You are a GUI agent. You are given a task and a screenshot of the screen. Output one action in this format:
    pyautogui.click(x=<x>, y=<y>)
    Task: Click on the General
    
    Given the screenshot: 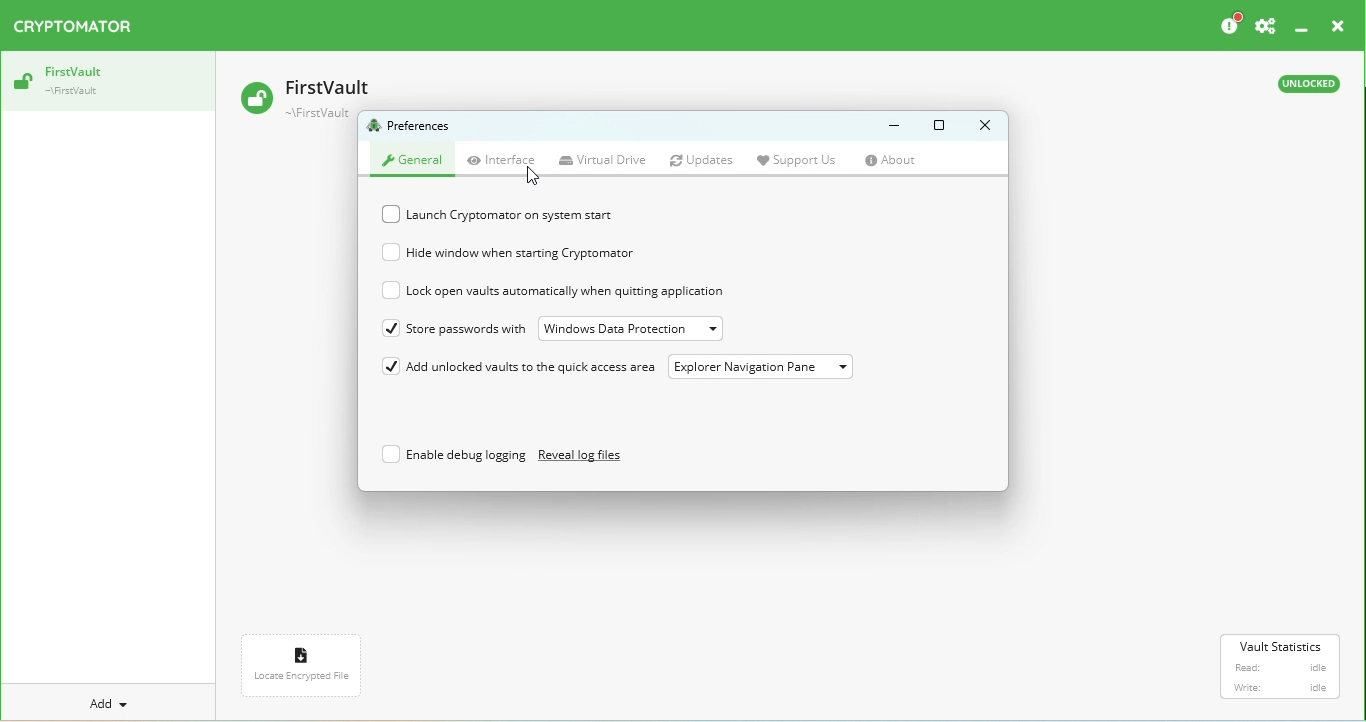 What is the action you would take?
    pyautogui.click(x=412, y=158)
    